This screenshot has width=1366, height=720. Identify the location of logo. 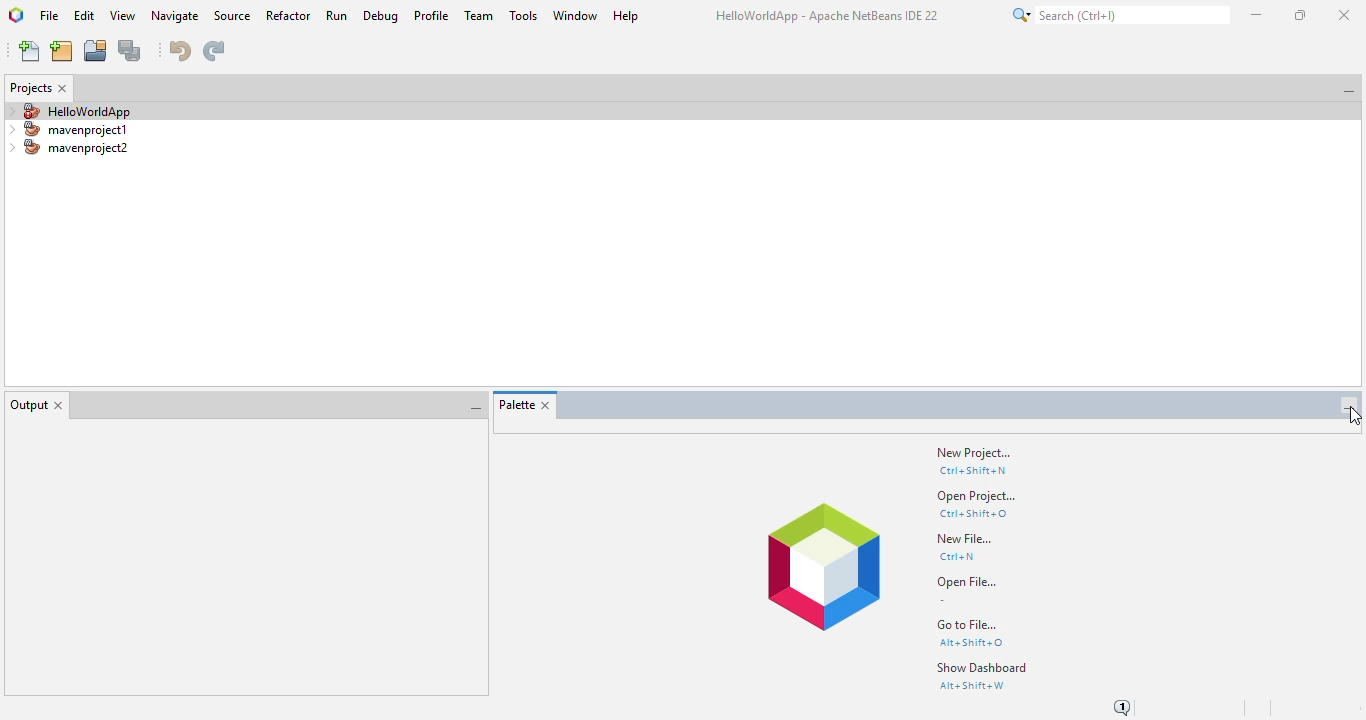
(823, 566).